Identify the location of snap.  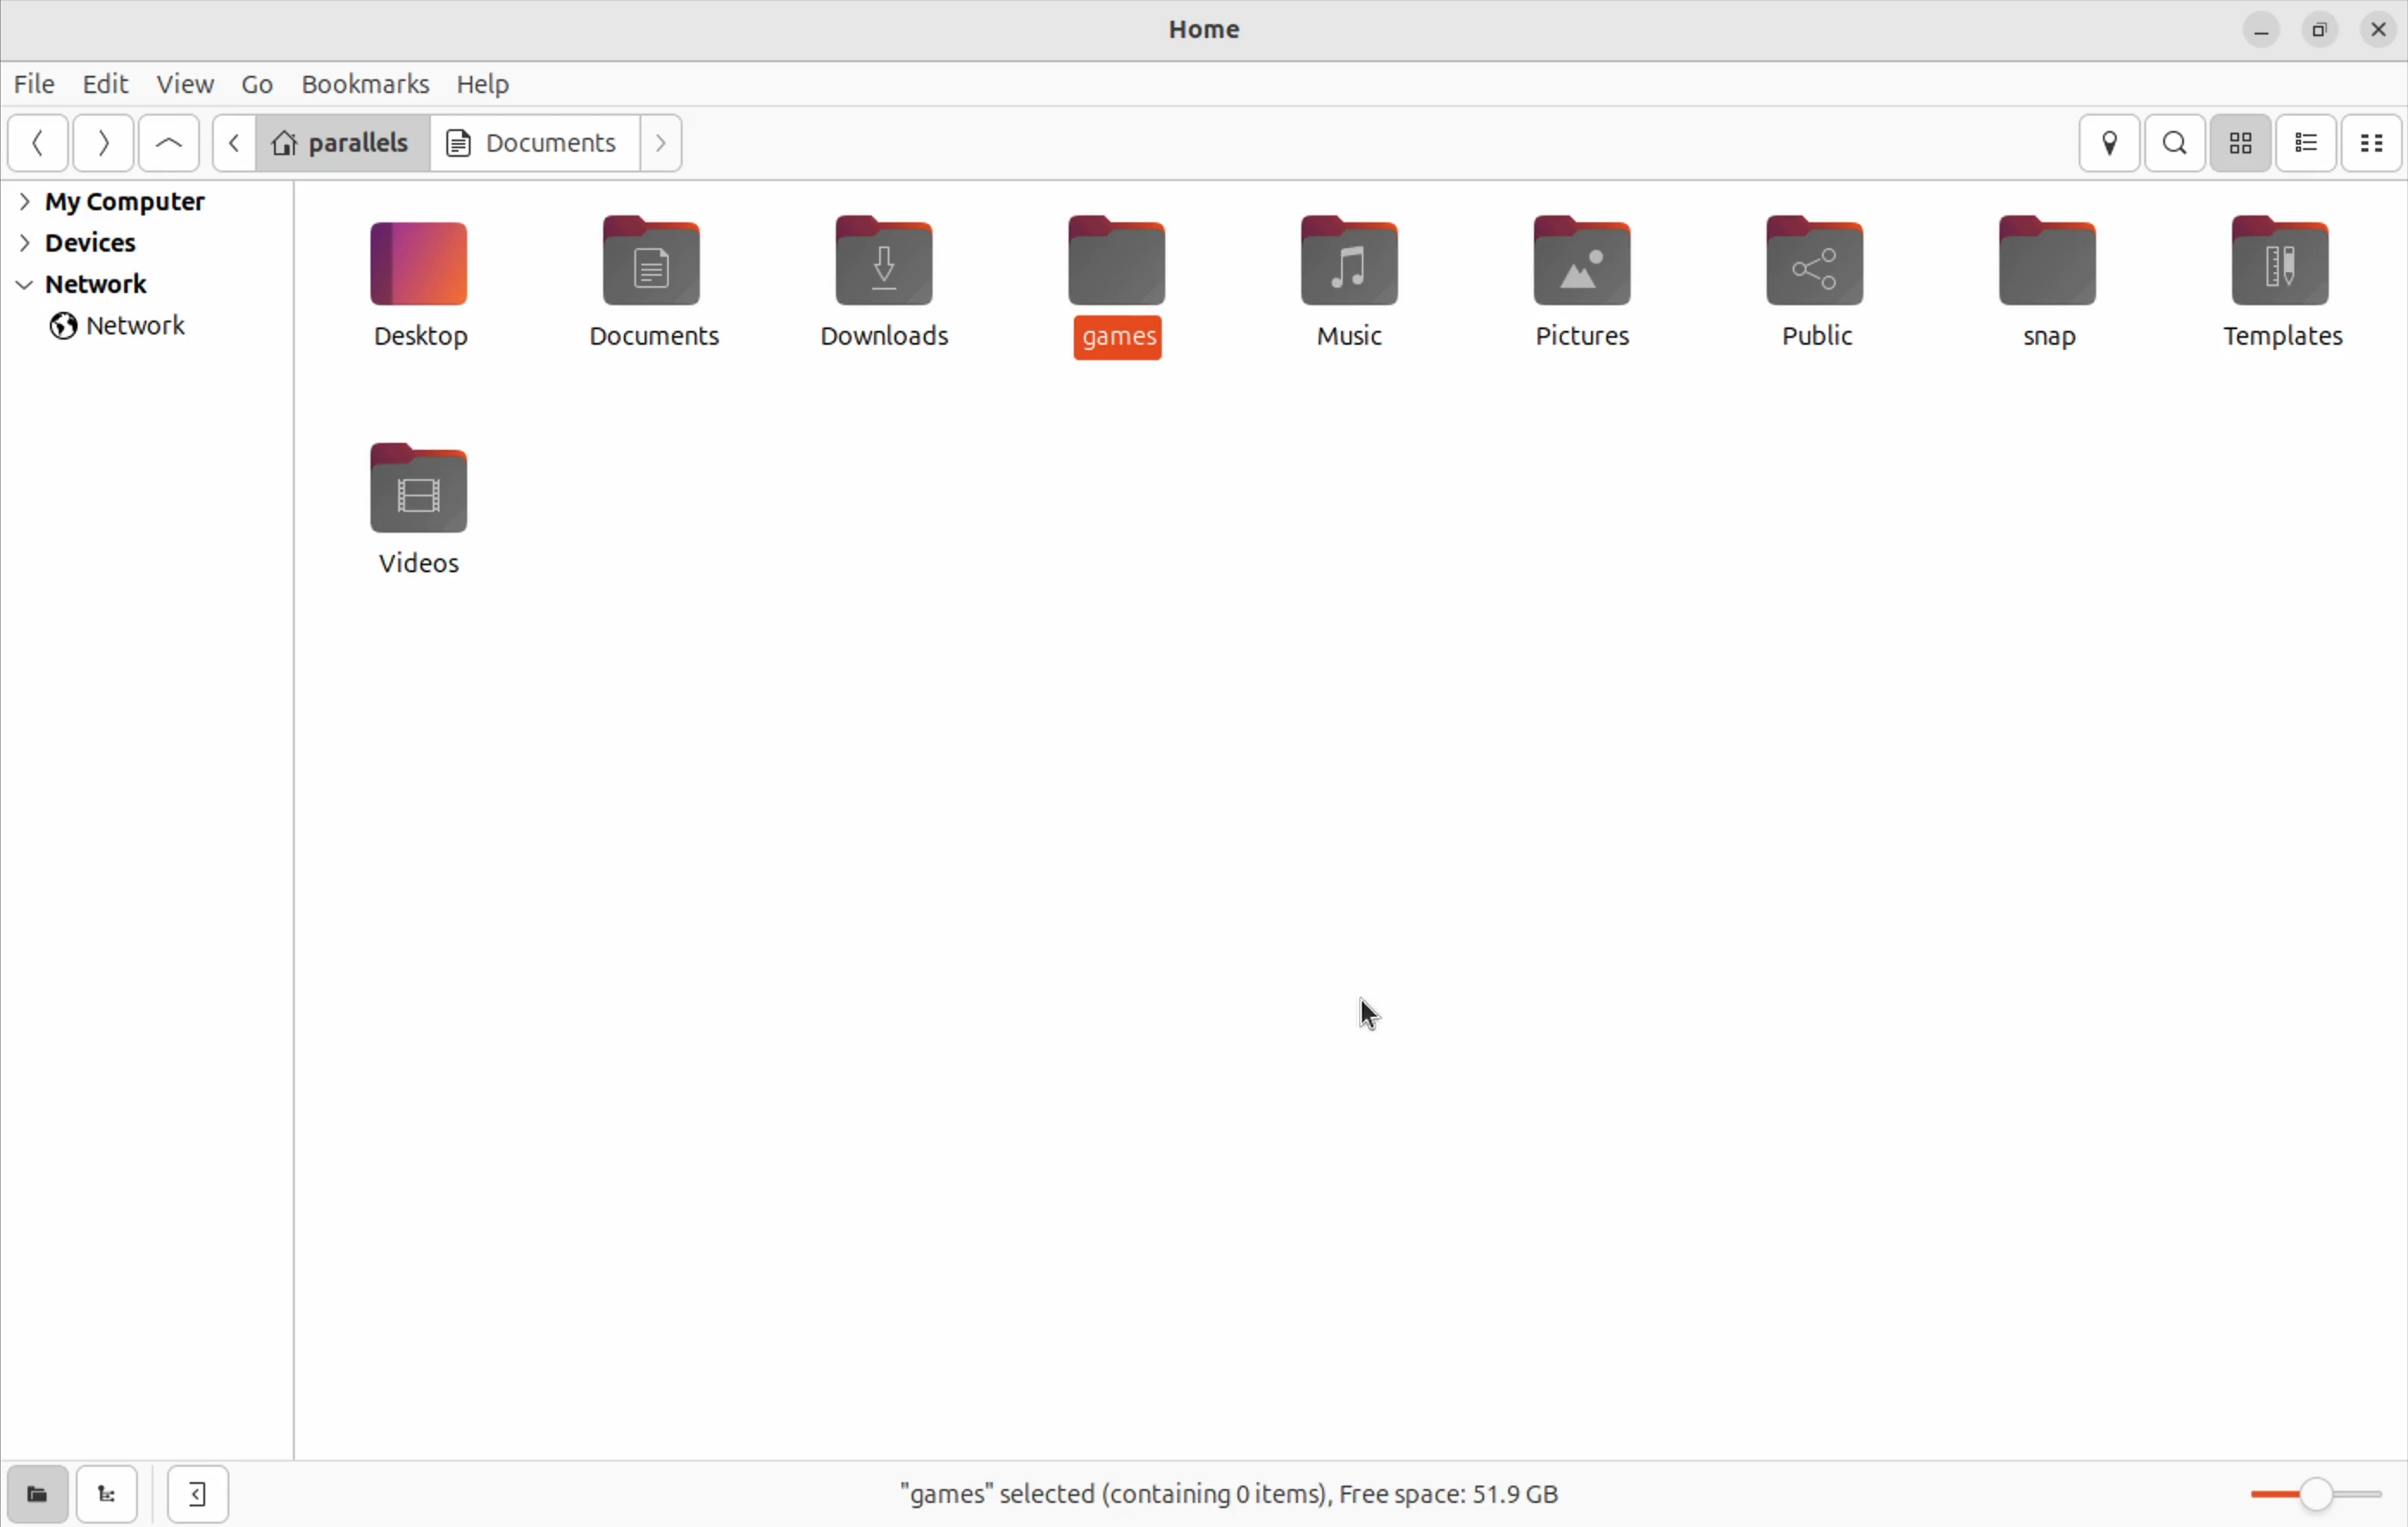
(2058, 274).